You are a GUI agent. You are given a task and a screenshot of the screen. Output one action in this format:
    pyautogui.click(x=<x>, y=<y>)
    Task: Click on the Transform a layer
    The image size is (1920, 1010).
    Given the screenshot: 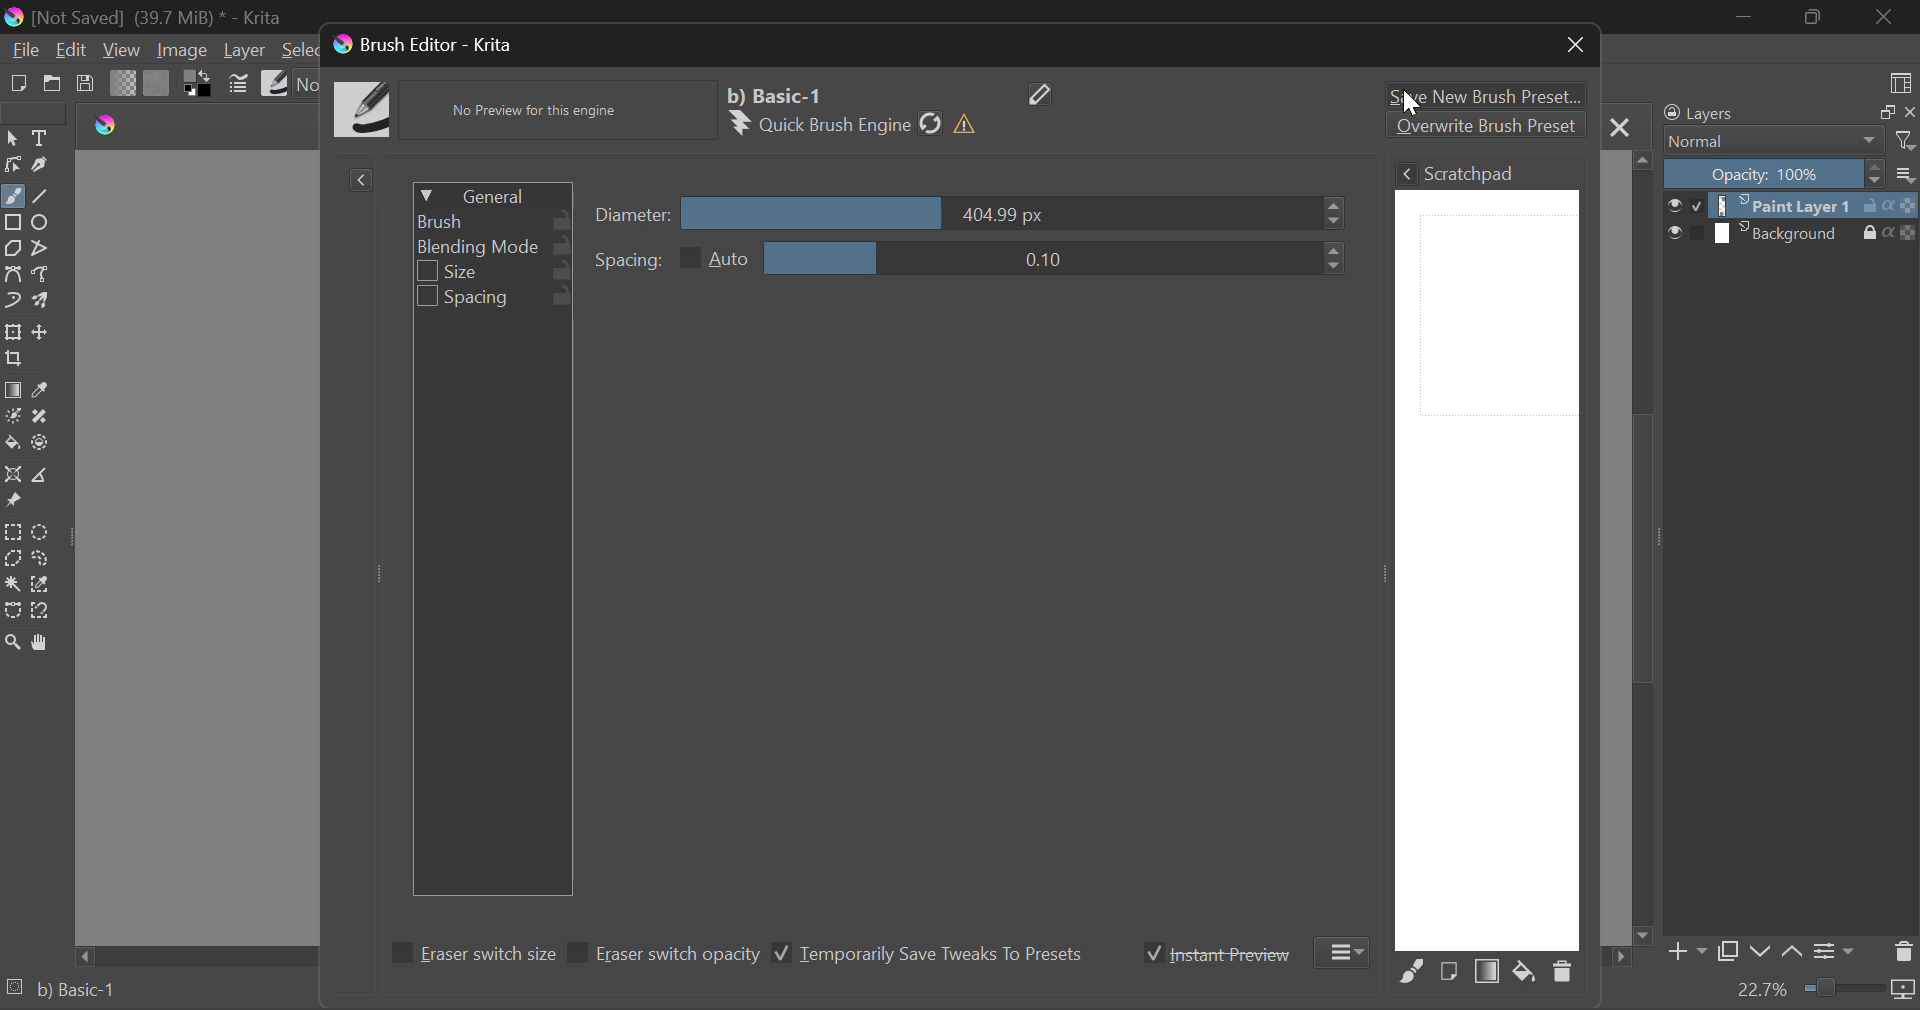 What is the action you would take?
    pyautogui.click(x=12, y=332)
    